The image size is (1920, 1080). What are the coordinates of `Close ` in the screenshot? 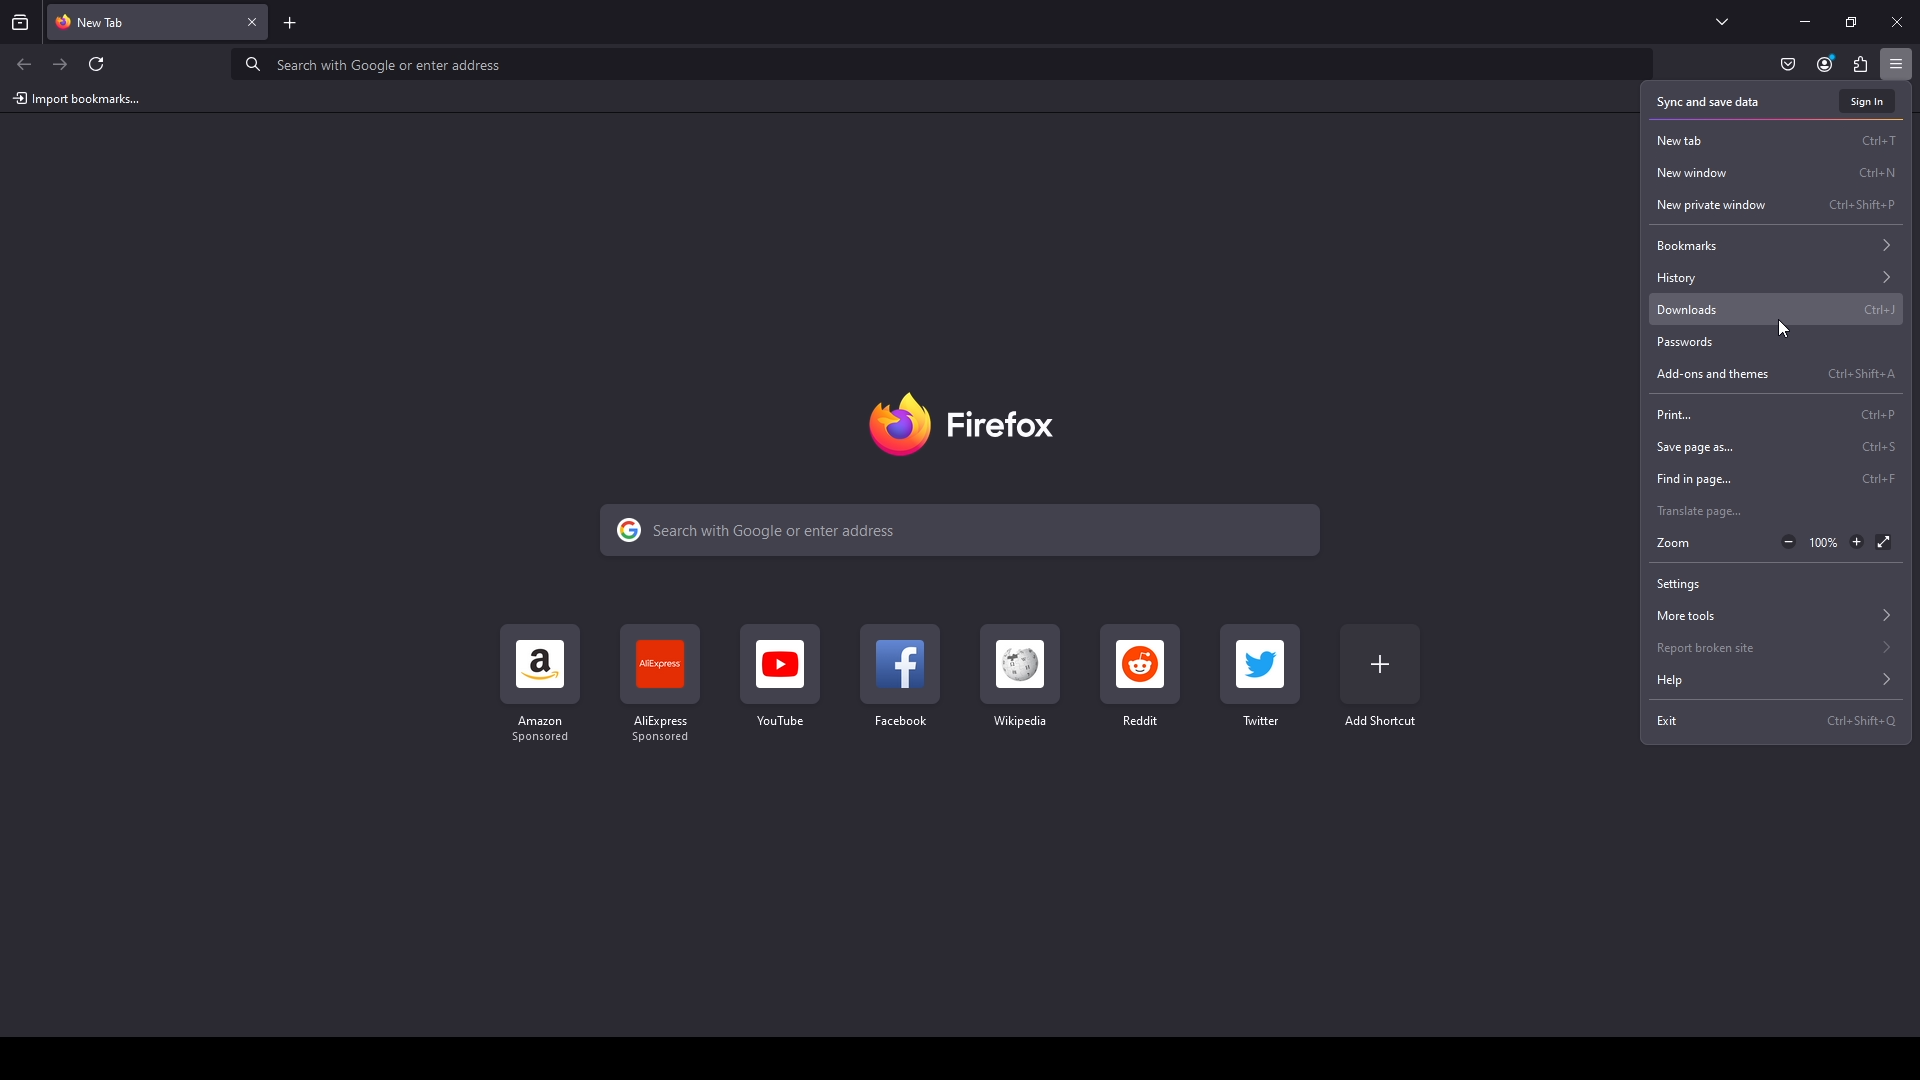 It's located at (1897, 23).